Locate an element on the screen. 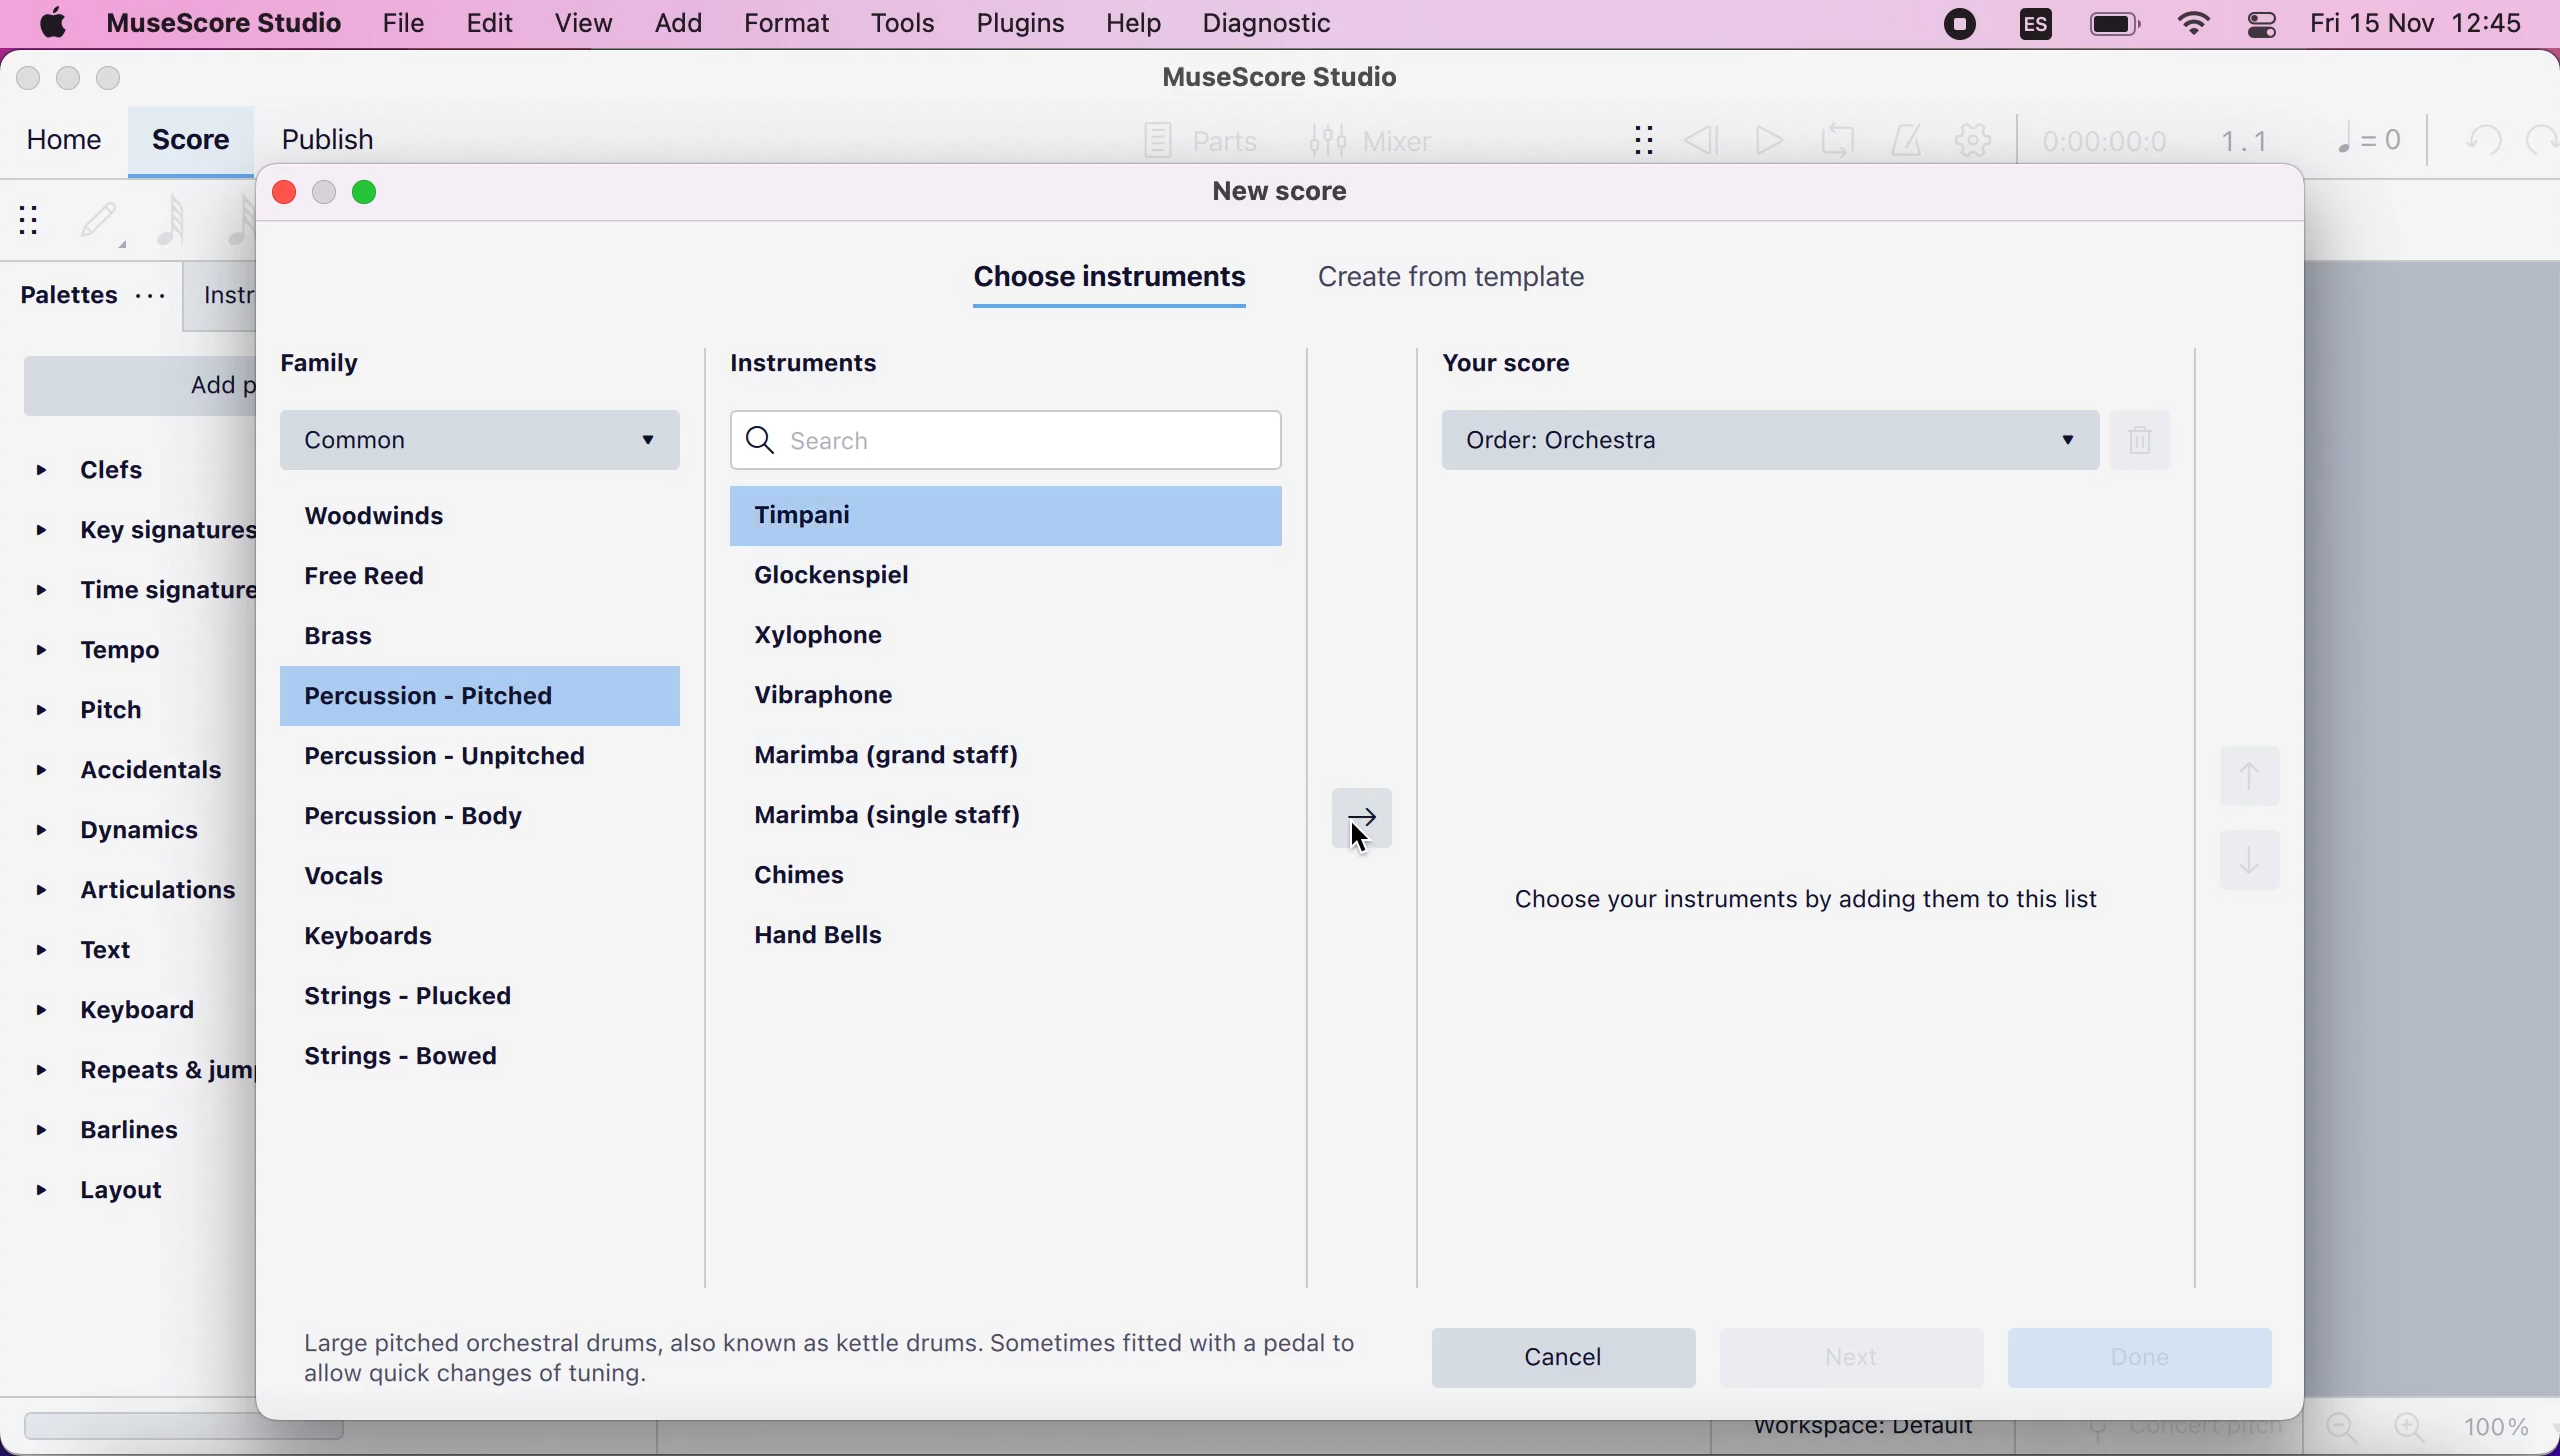 The image size is (2560, 1456). chimes is located at coordinates (830, 882).